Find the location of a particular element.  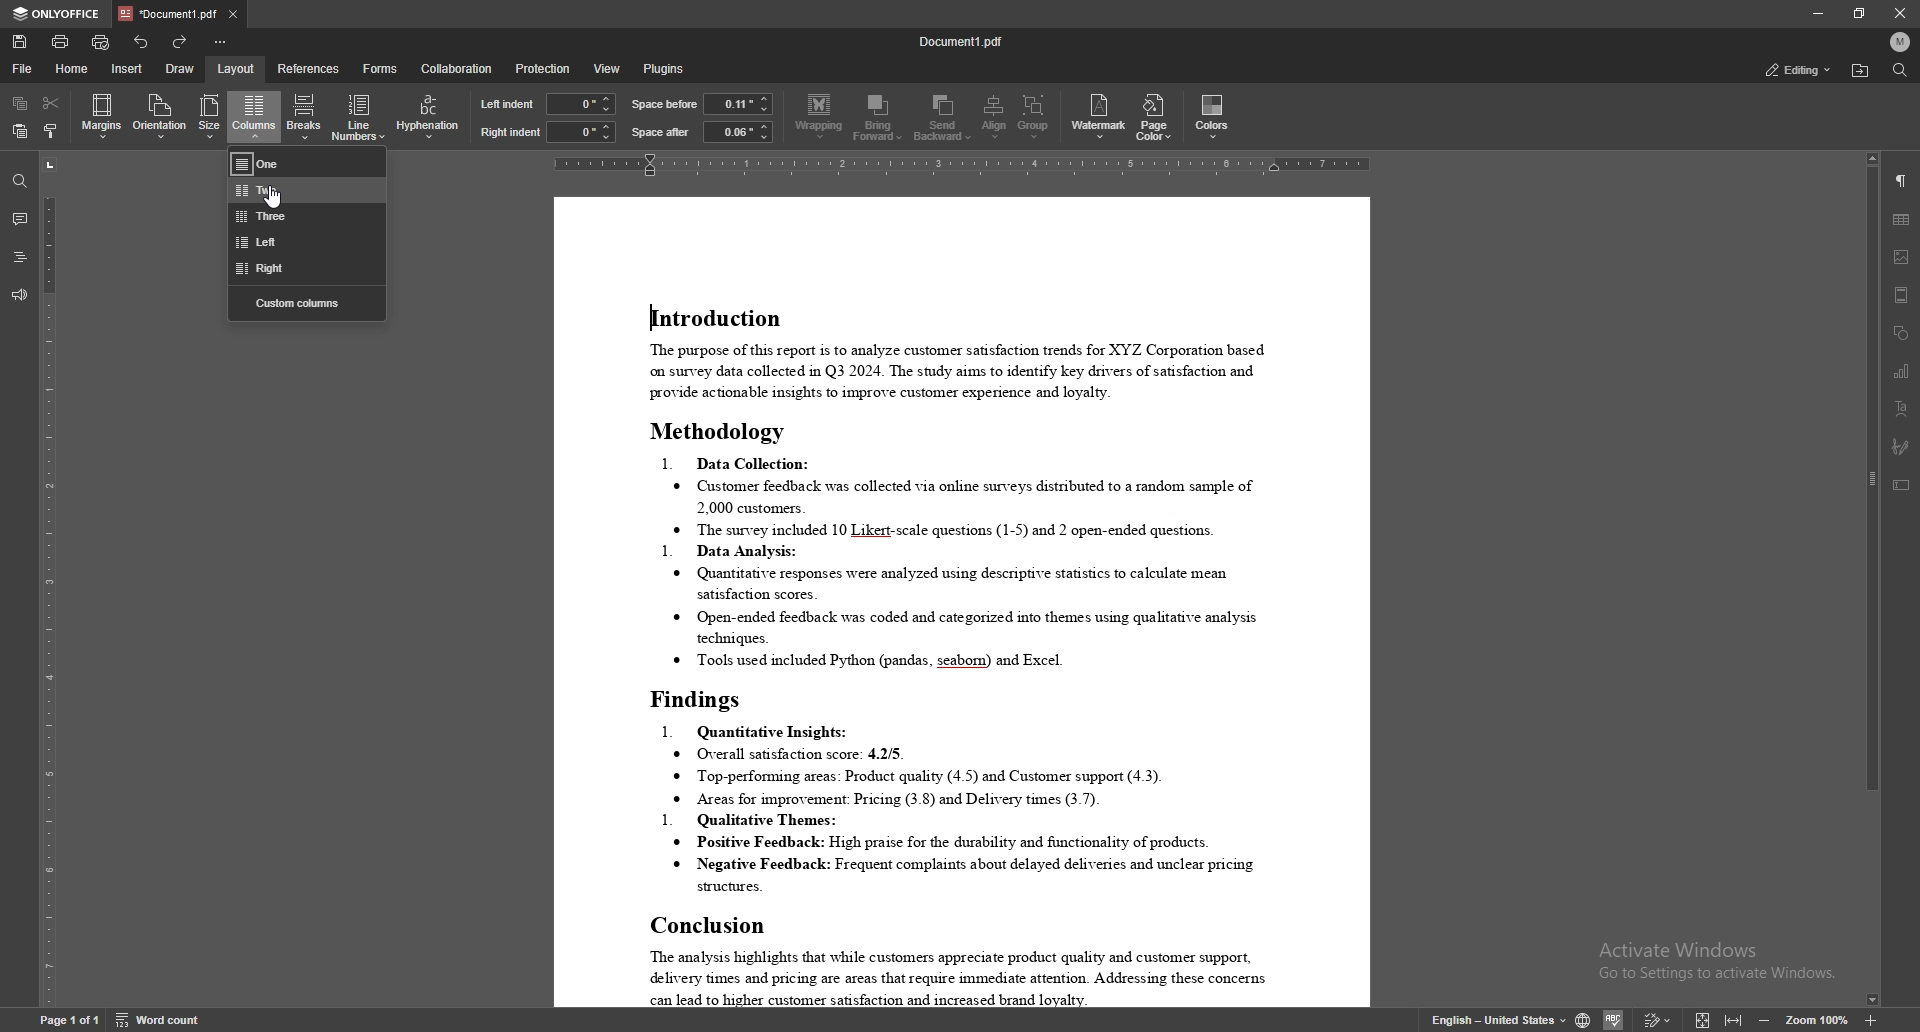

paragraph is located at coordinates (1902, 180).